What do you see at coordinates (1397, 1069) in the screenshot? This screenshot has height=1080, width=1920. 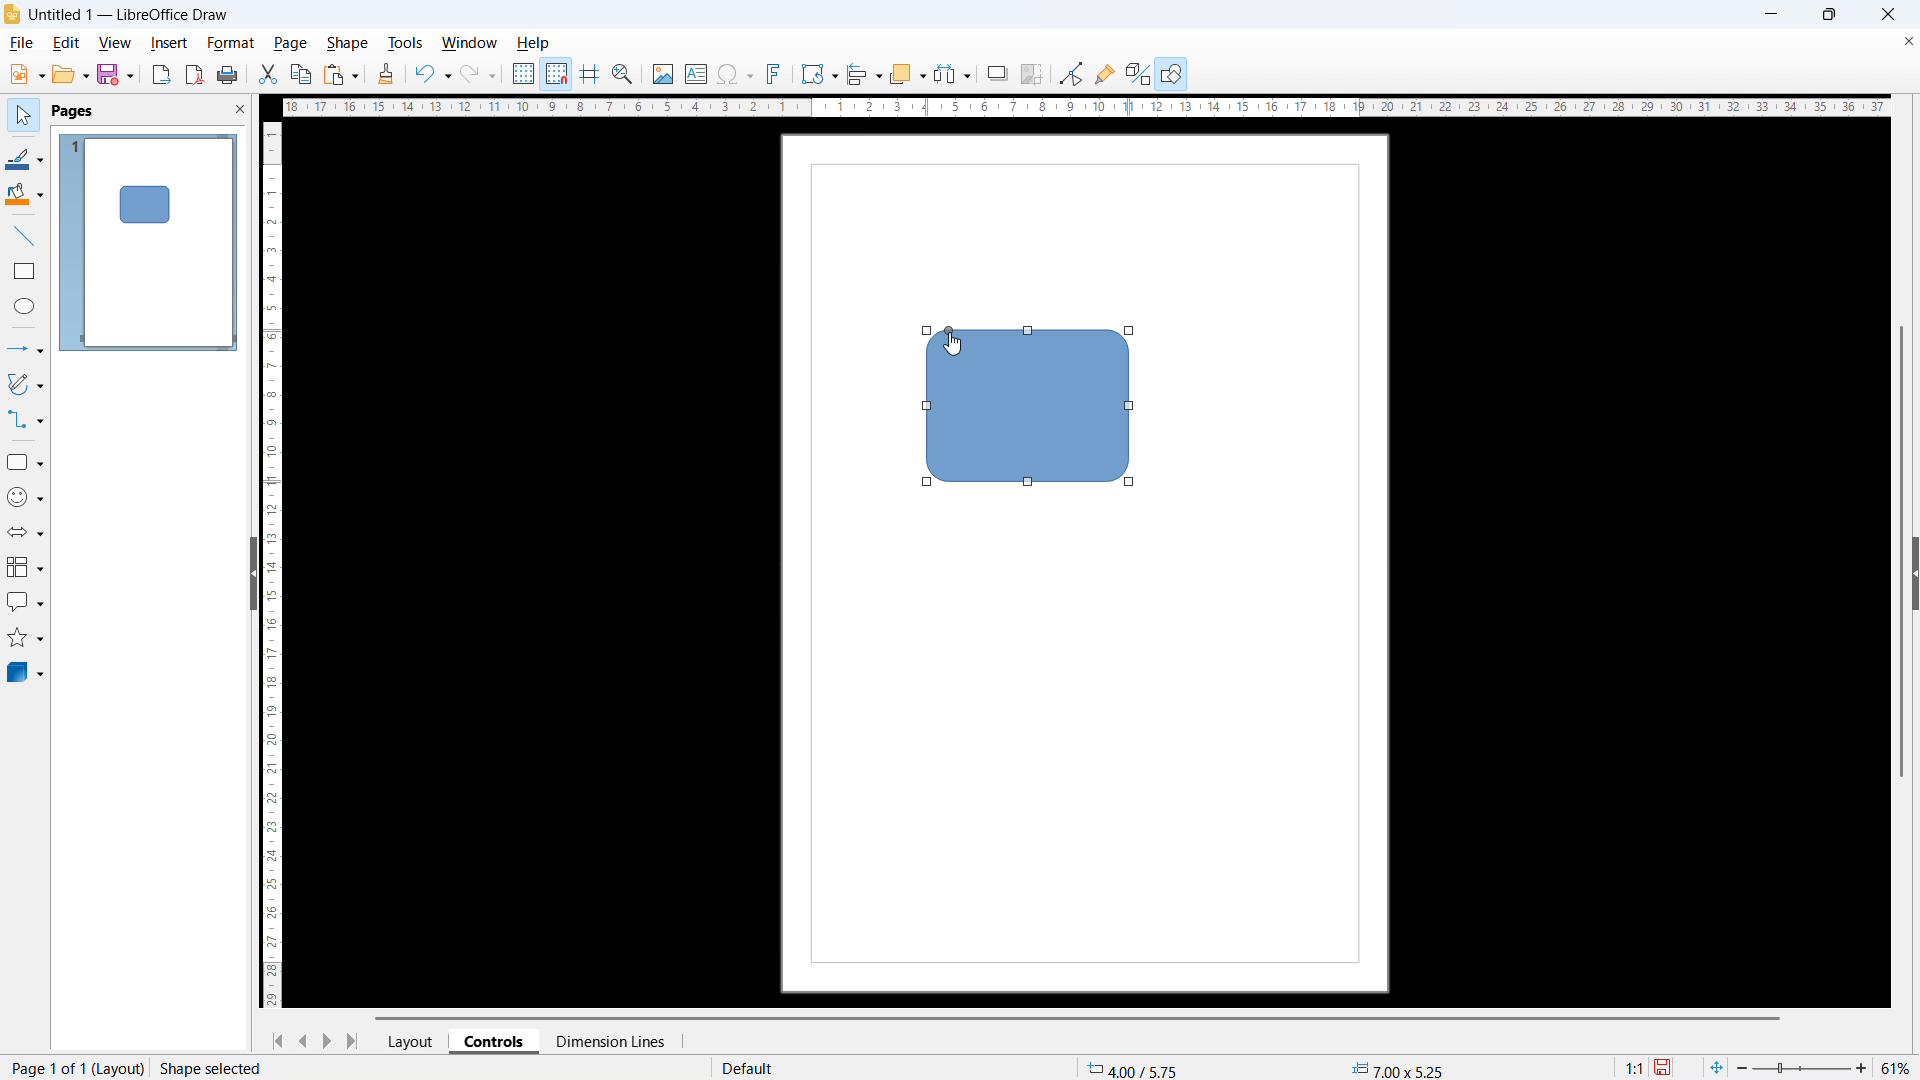 I see `7.00x5.25` at bounding box center [1397, 1069].